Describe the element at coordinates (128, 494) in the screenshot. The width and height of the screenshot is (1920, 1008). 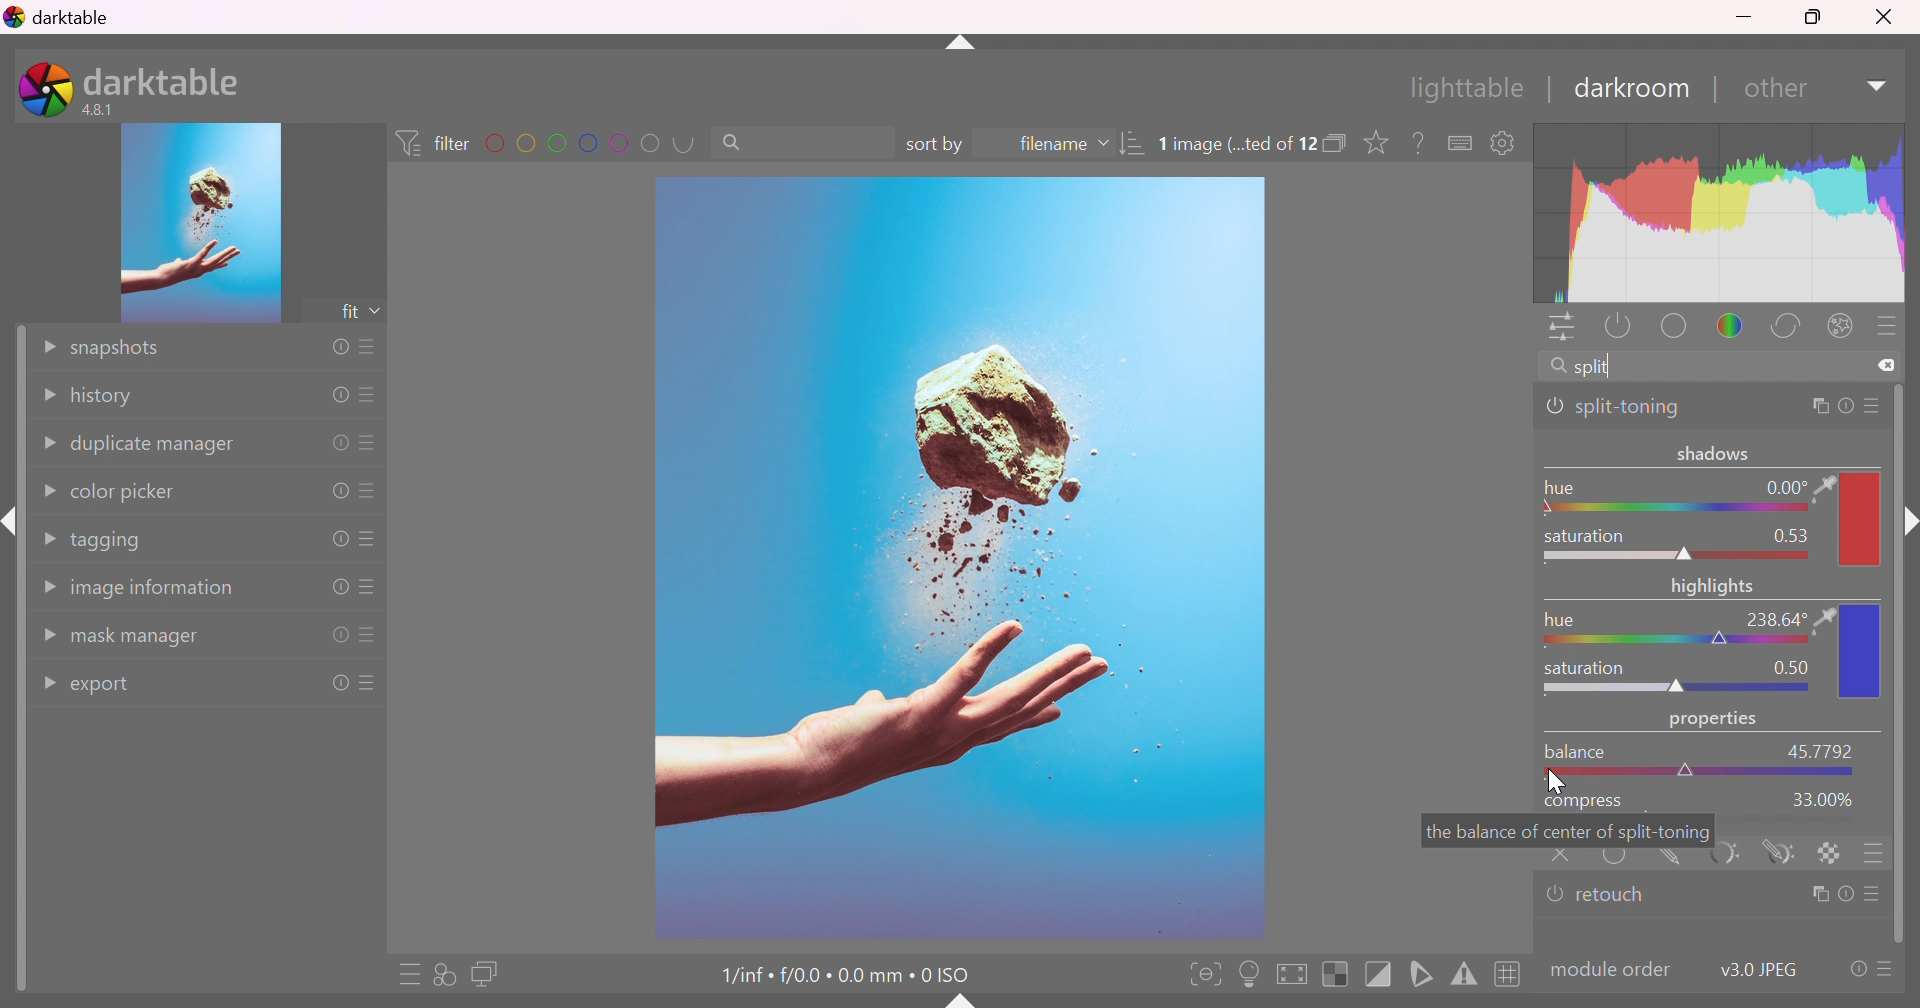
I see `color picker` at that location.